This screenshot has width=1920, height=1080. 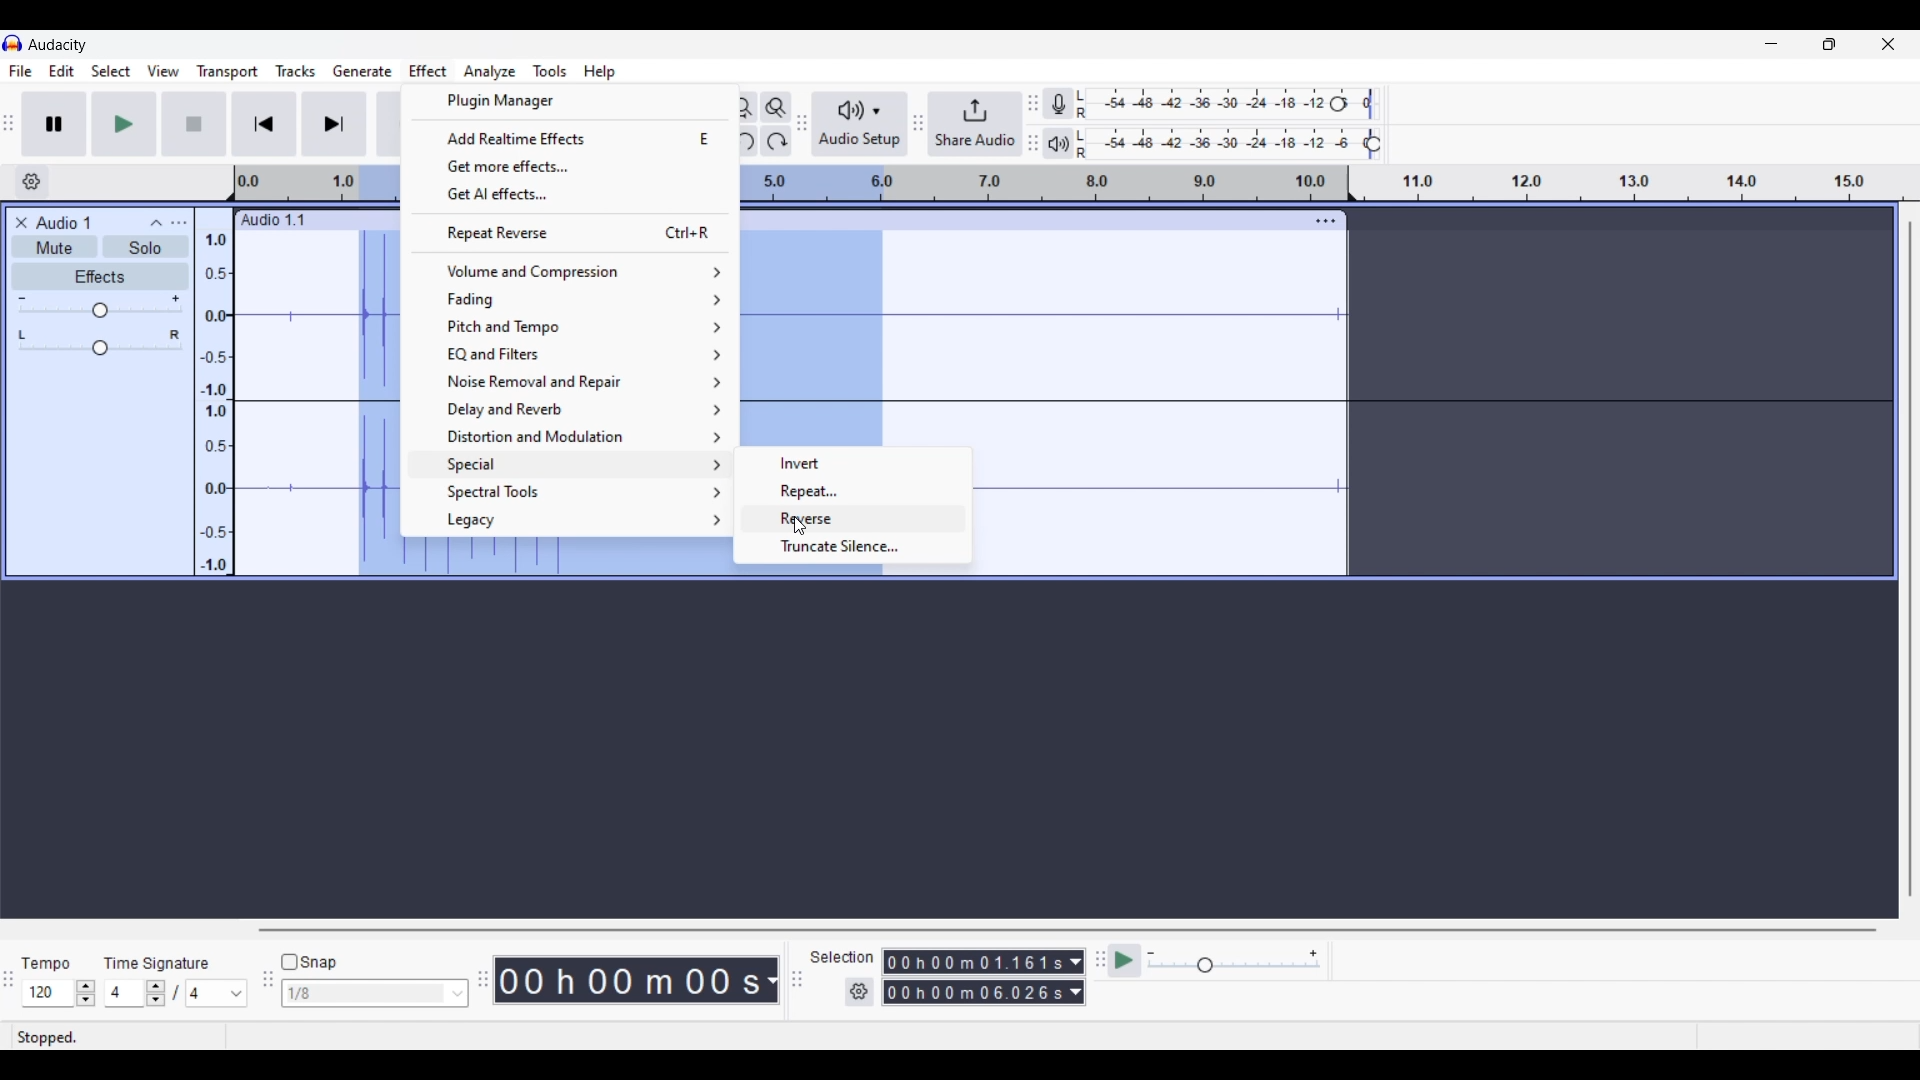 I want to click on Tracks menu, so click(x=296, y=71).